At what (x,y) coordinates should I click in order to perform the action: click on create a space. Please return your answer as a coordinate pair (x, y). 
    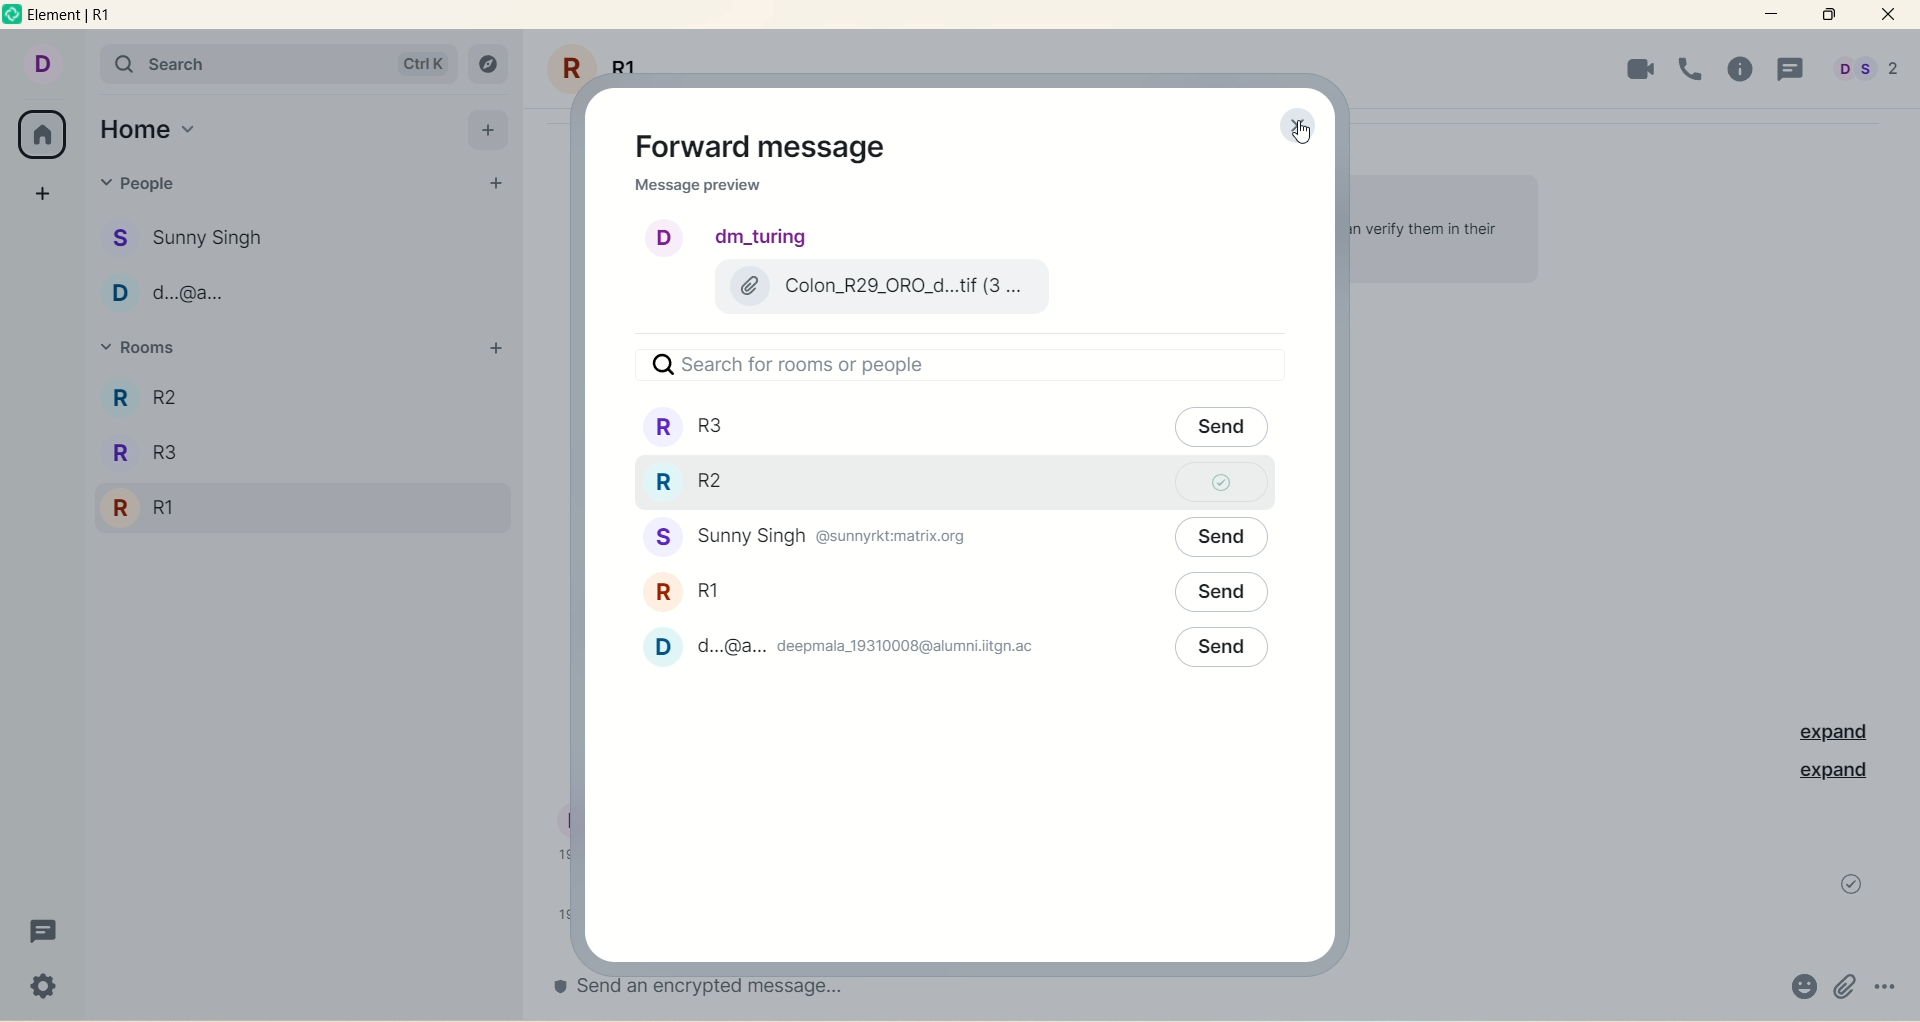
    Looking at the image, I should click on (46, 189).